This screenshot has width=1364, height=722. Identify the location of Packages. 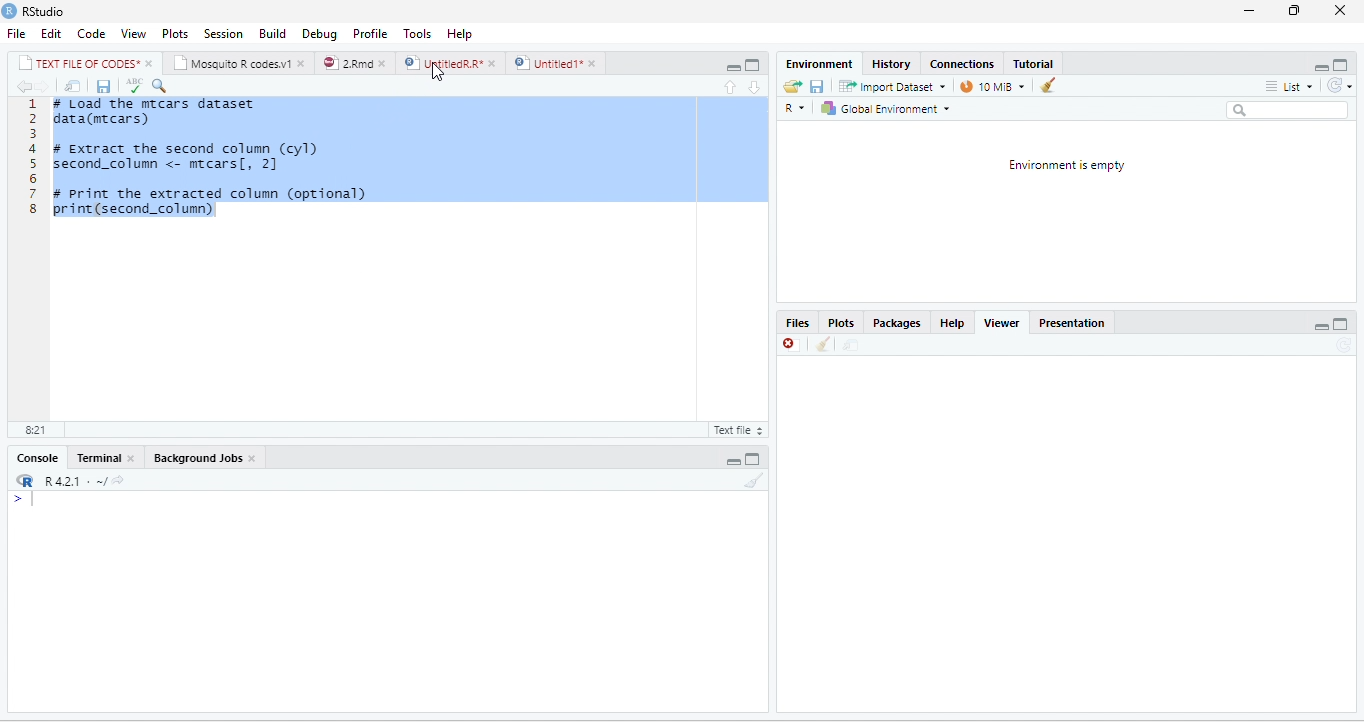
(899, 324).